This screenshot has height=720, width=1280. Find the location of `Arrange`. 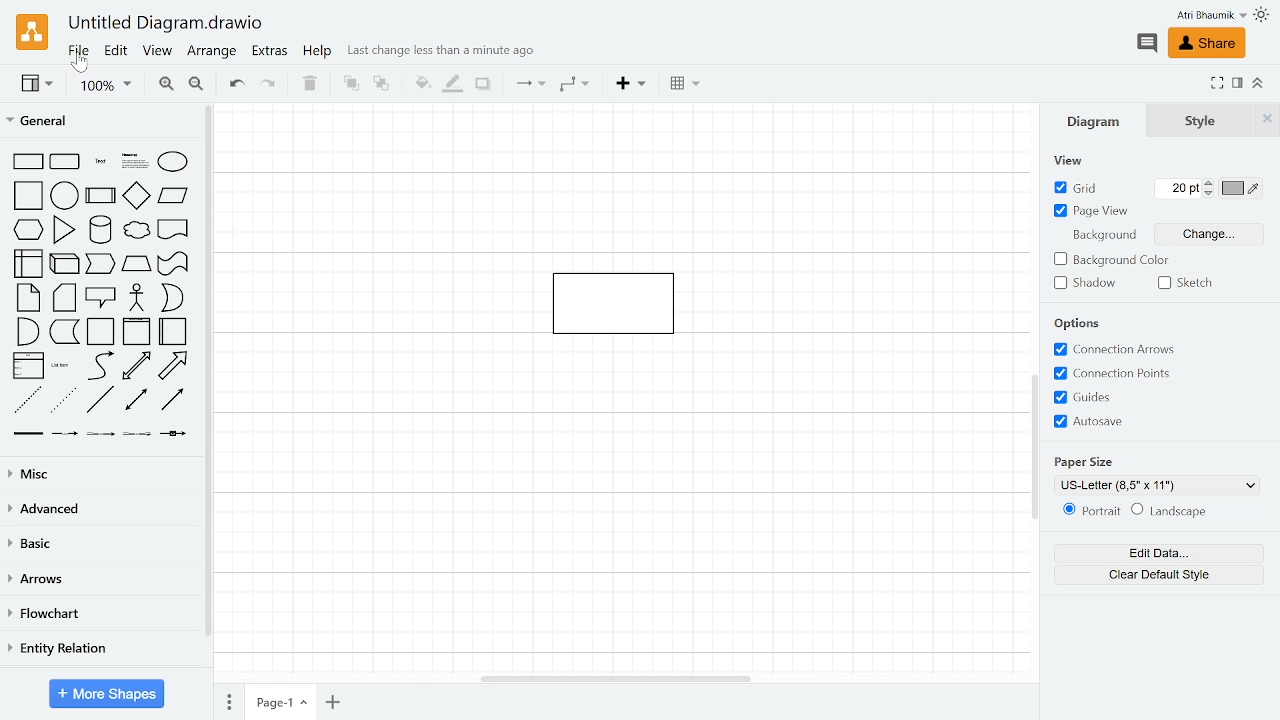

Arrange is located at coordinates (214, 52).